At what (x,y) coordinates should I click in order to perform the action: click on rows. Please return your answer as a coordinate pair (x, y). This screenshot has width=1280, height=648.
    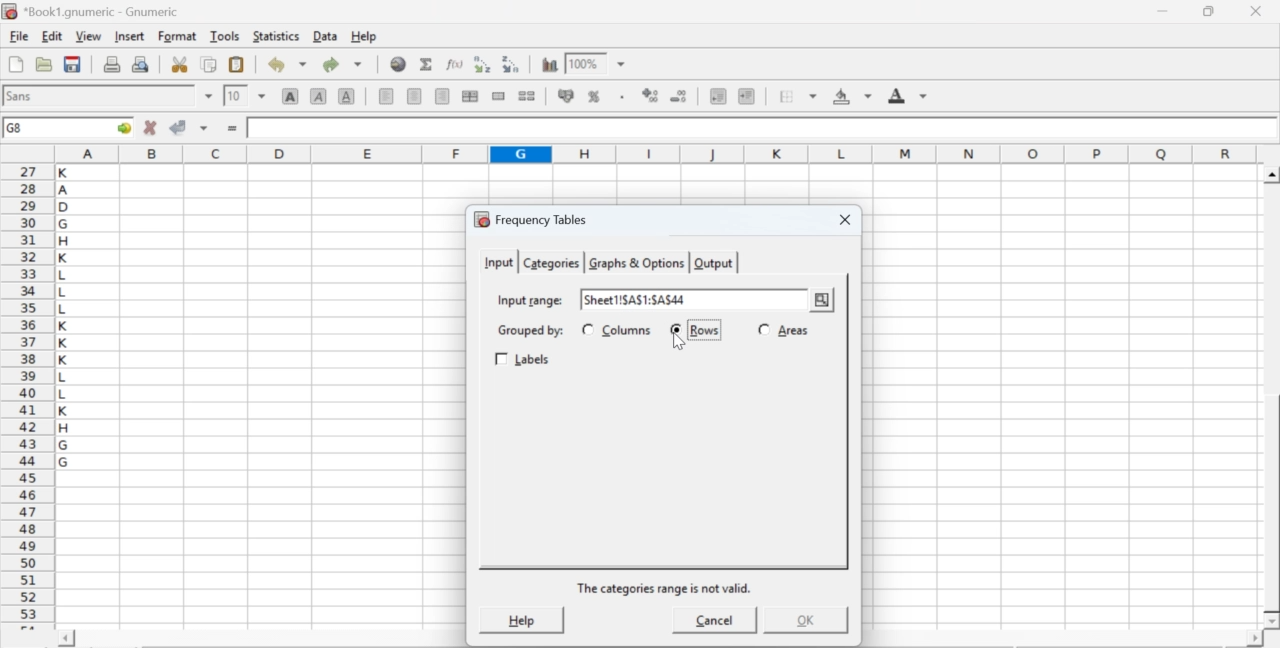
    Looking at the image, I should click on (704, 330).